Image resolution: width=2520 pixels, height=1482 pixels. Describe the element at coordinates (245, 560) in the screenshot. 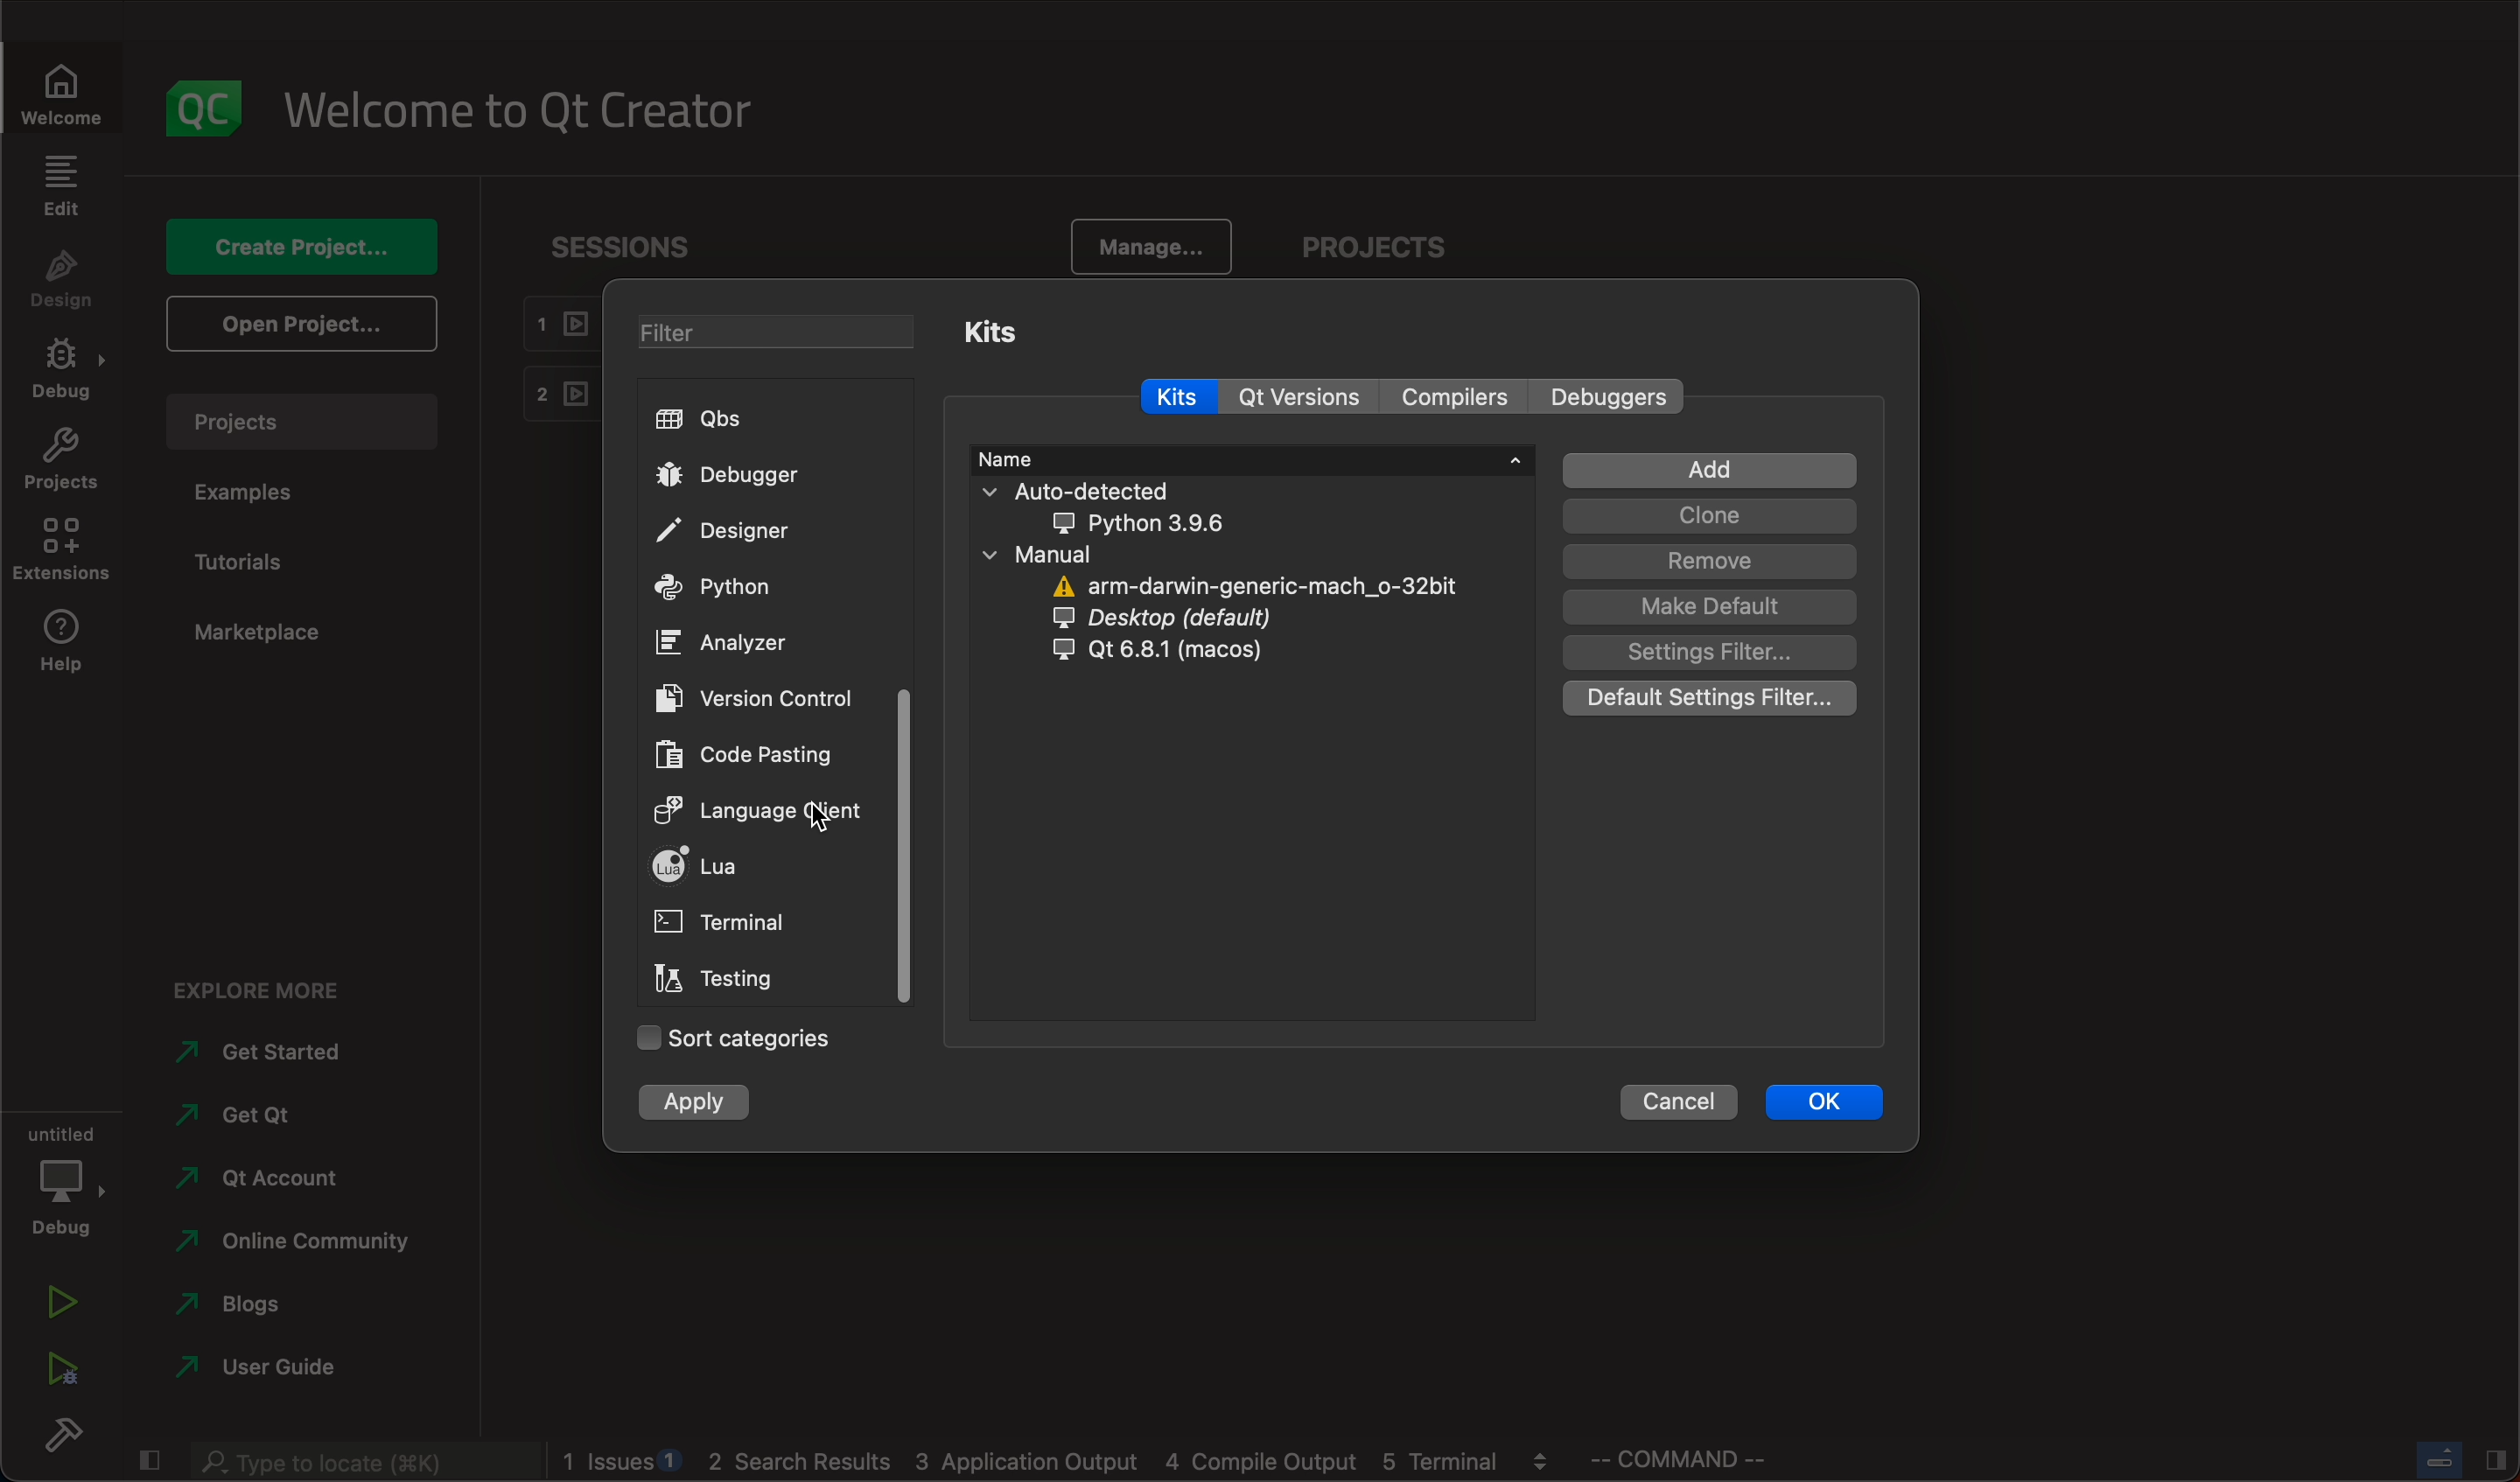

I see `tutorials` at that location.